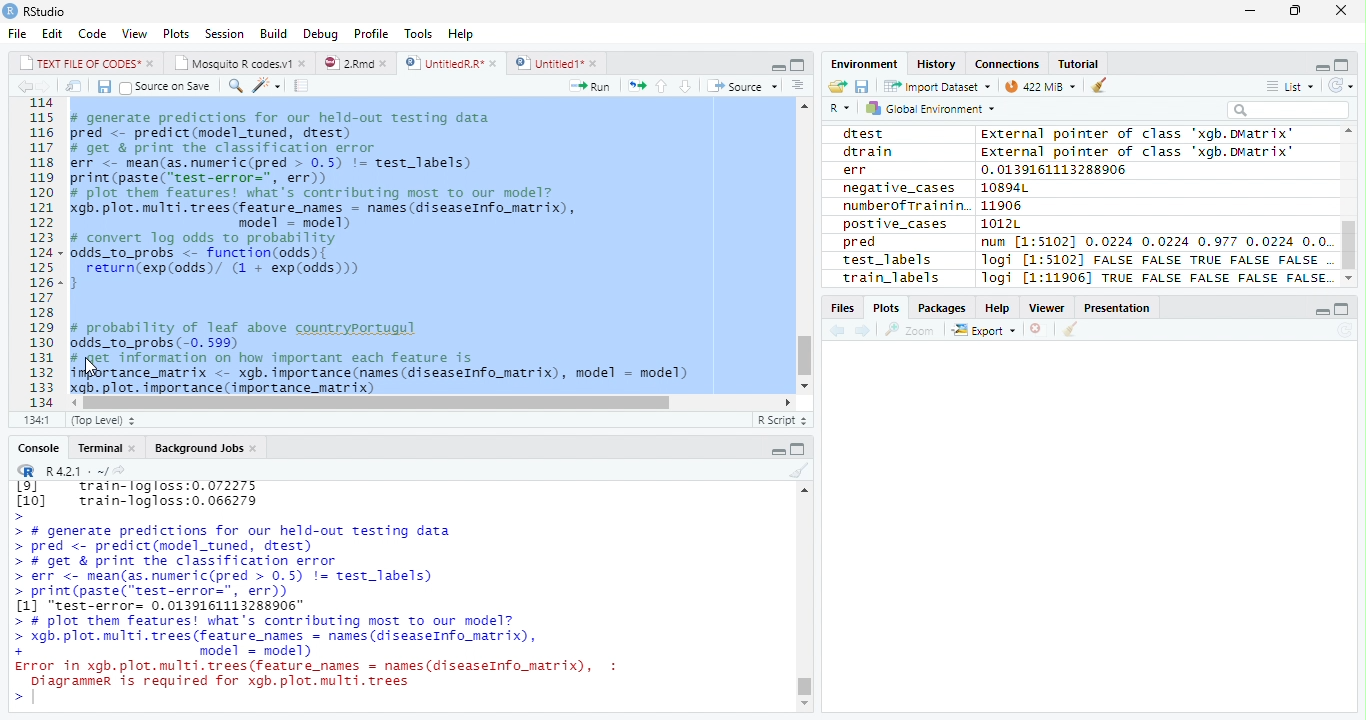  Describe the element at coordinates (911, 328) in the screenshot. I see `Zoom` at that location.